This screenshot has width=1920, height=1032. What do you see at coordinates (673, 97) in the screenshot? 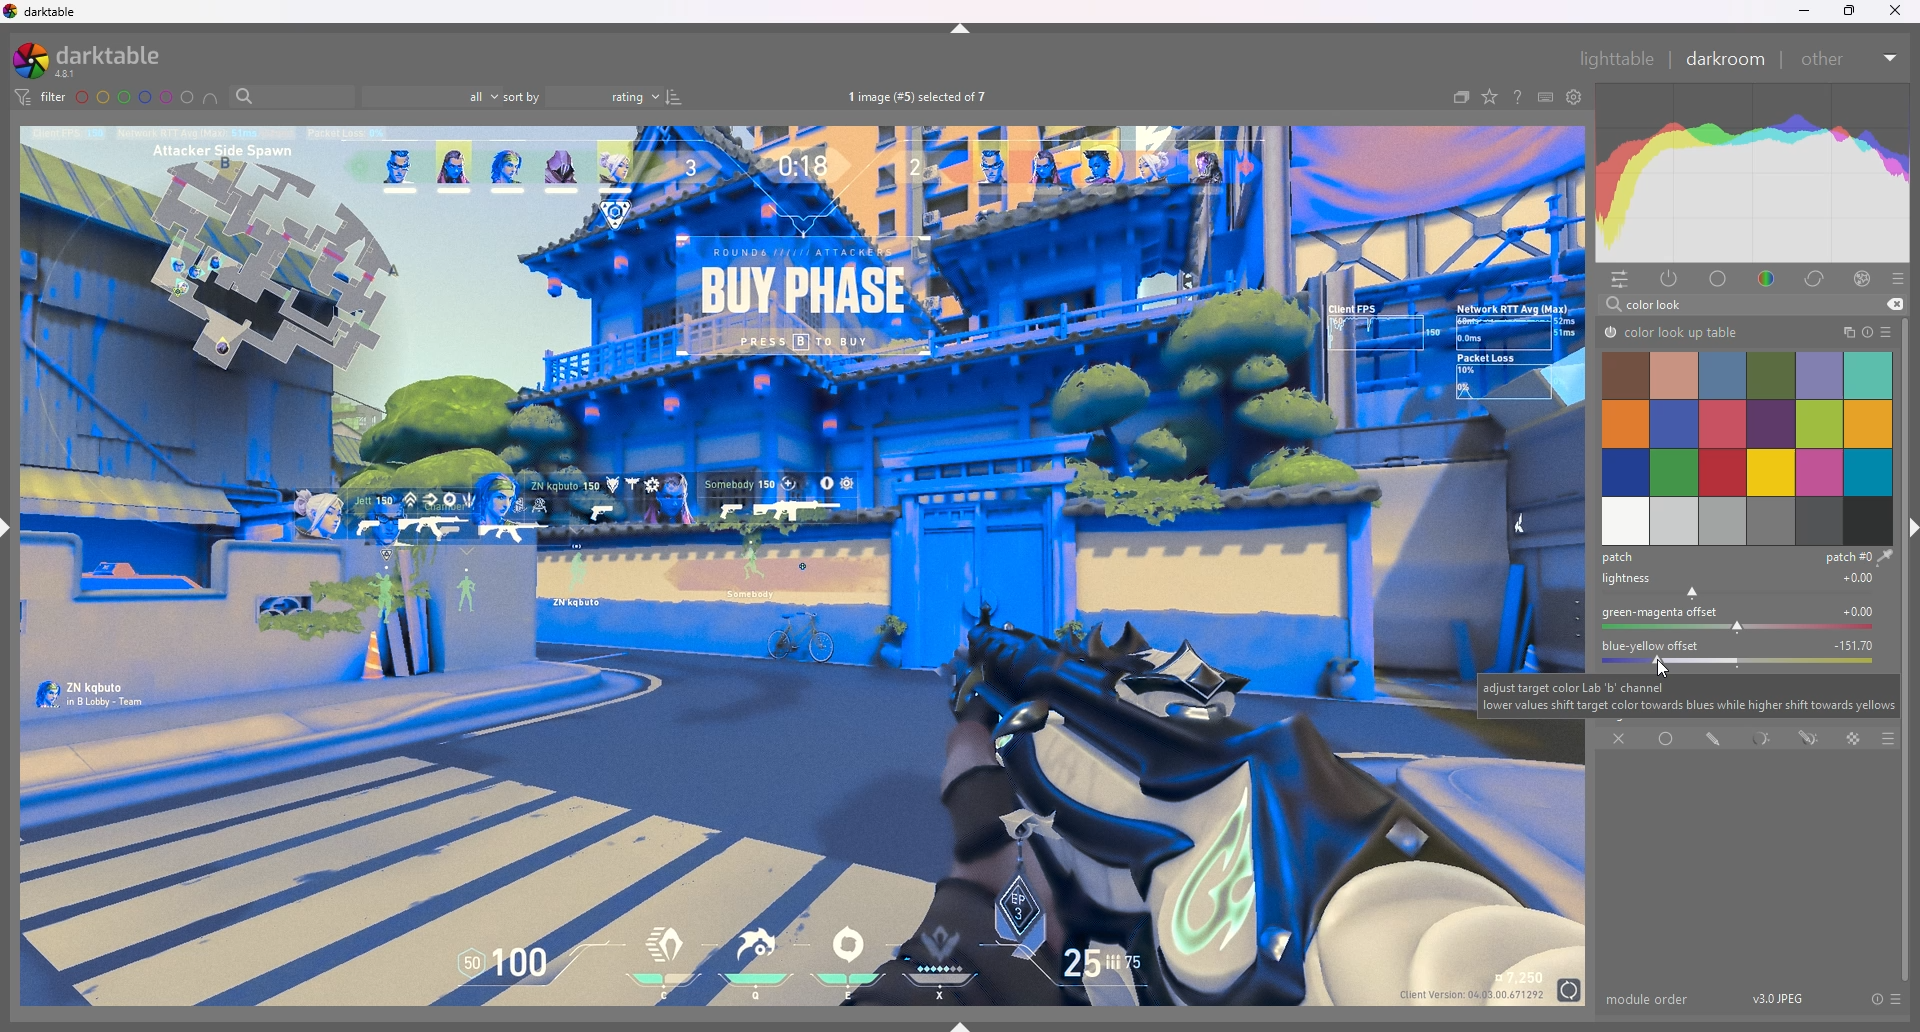
I see `reverse sort order` at bounding box center [673, 97].